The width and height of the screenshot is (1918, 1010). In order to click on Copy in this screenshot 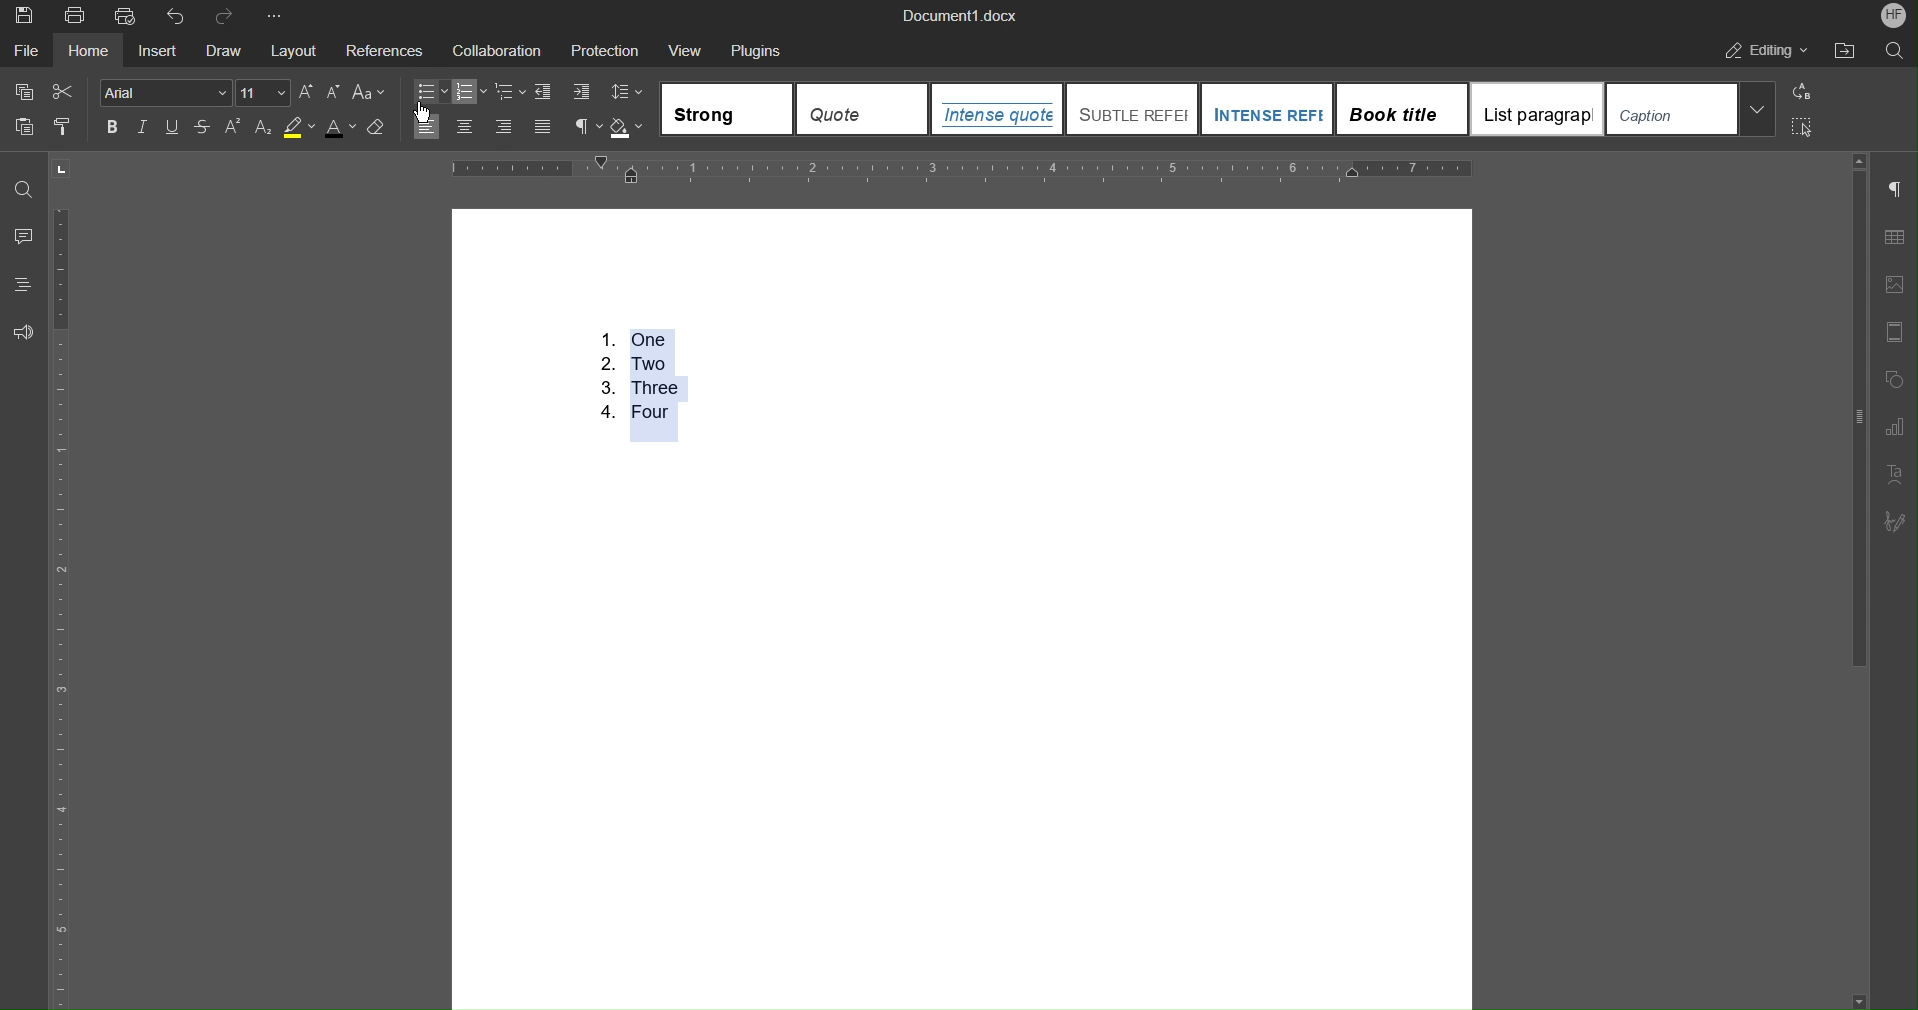, I will do `click(20, 92)`.